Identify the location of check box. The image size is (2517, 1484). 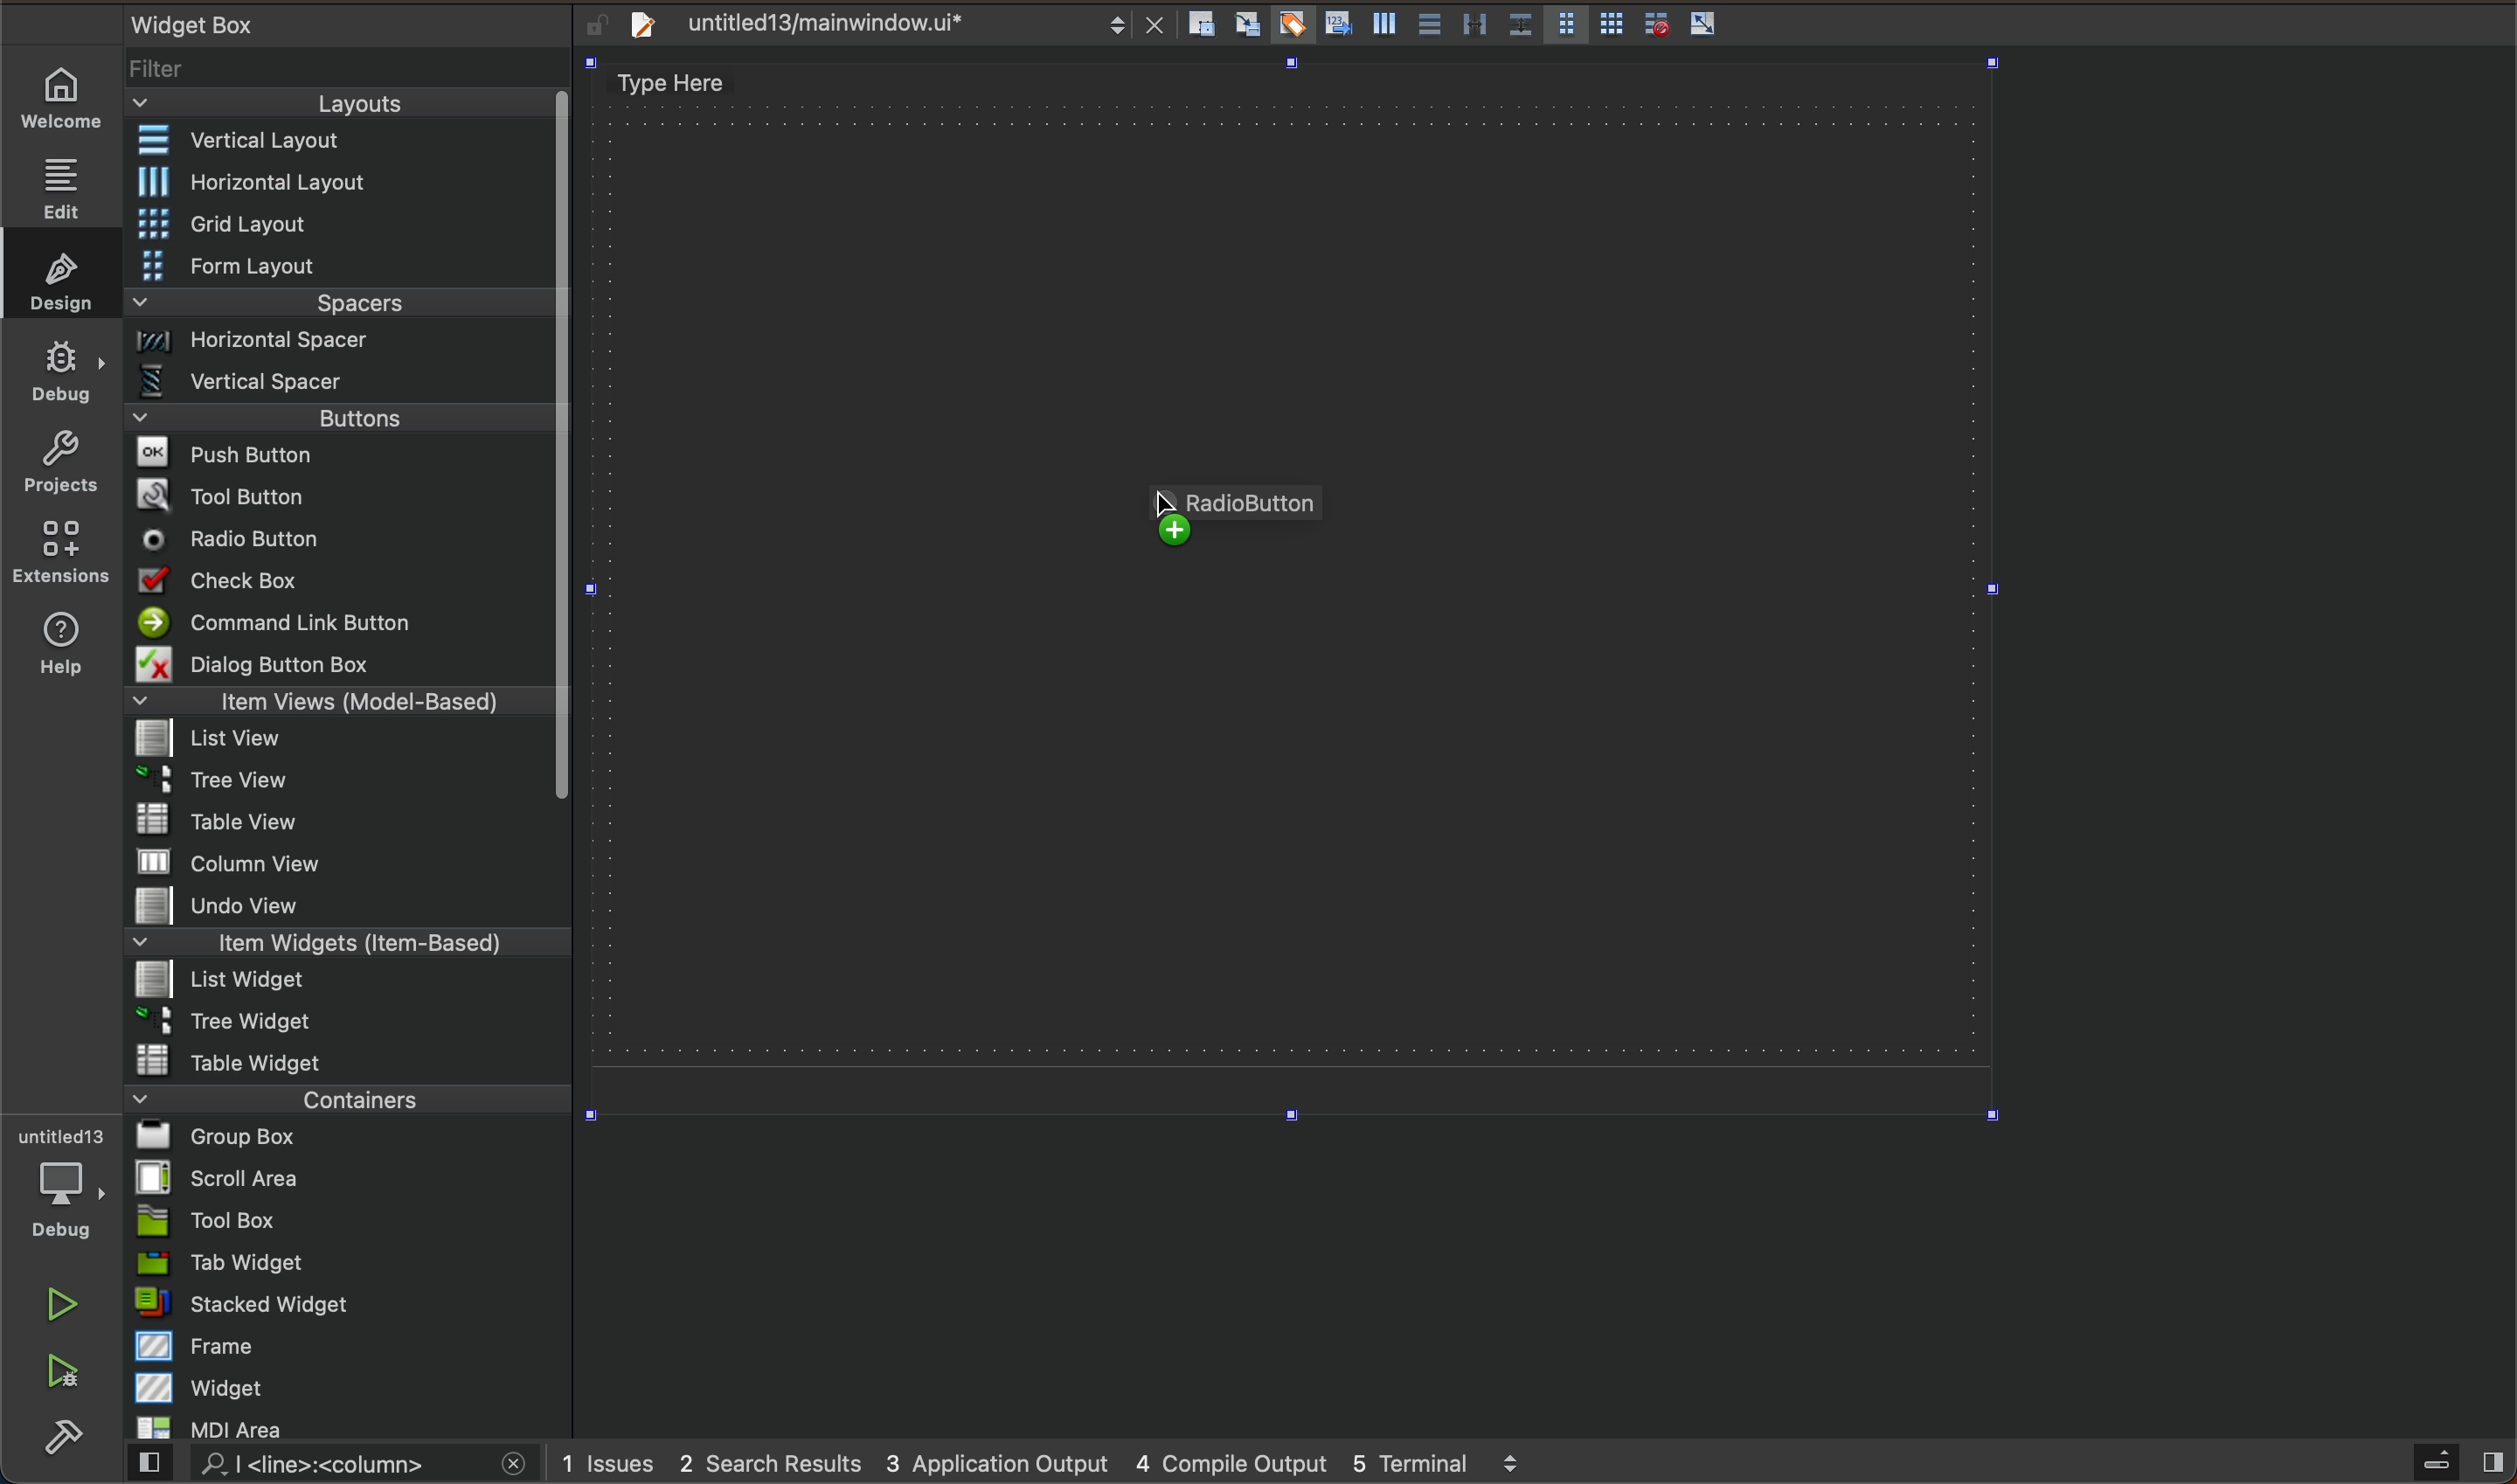
(340, 584).